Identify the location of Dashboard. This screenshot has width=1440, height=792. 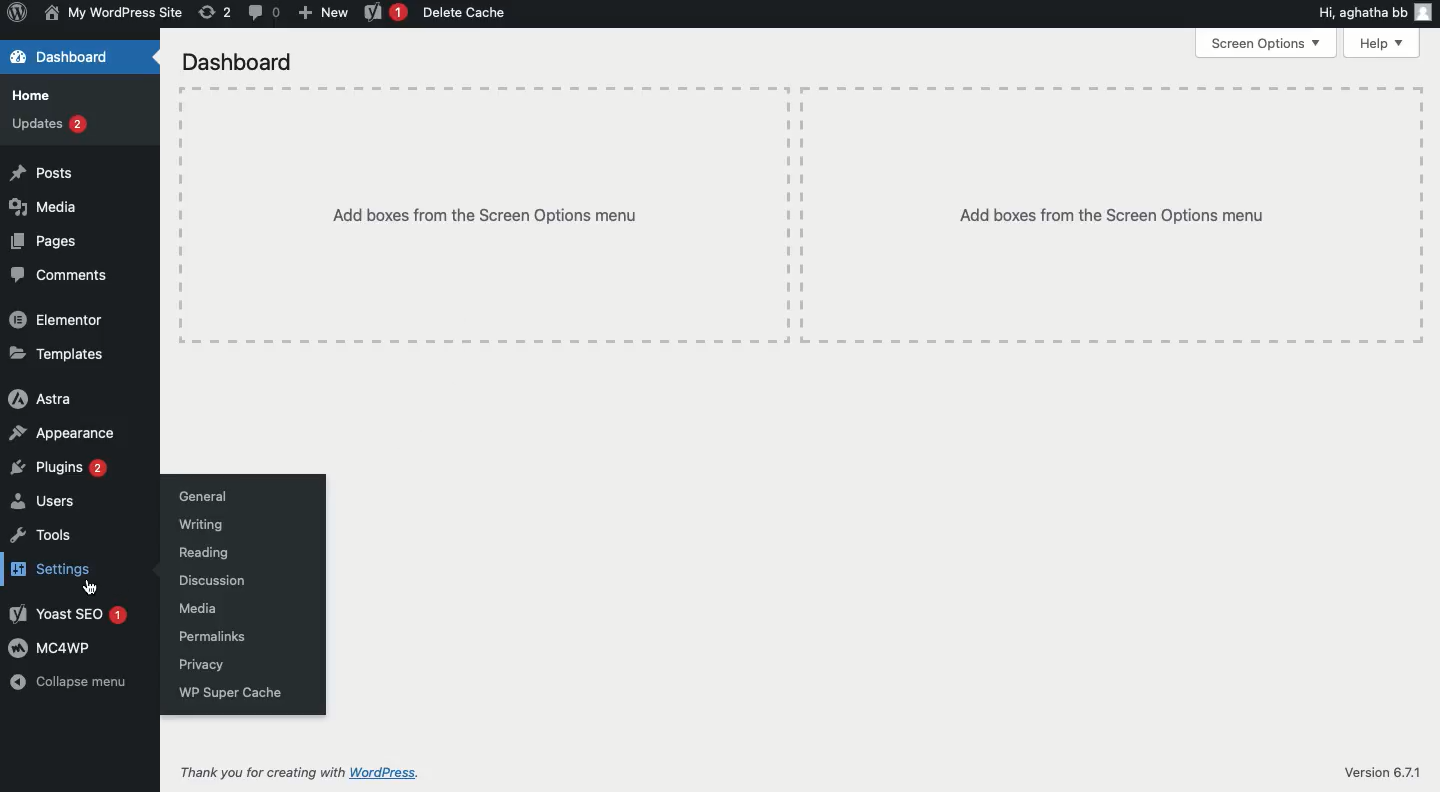
(239, 62).